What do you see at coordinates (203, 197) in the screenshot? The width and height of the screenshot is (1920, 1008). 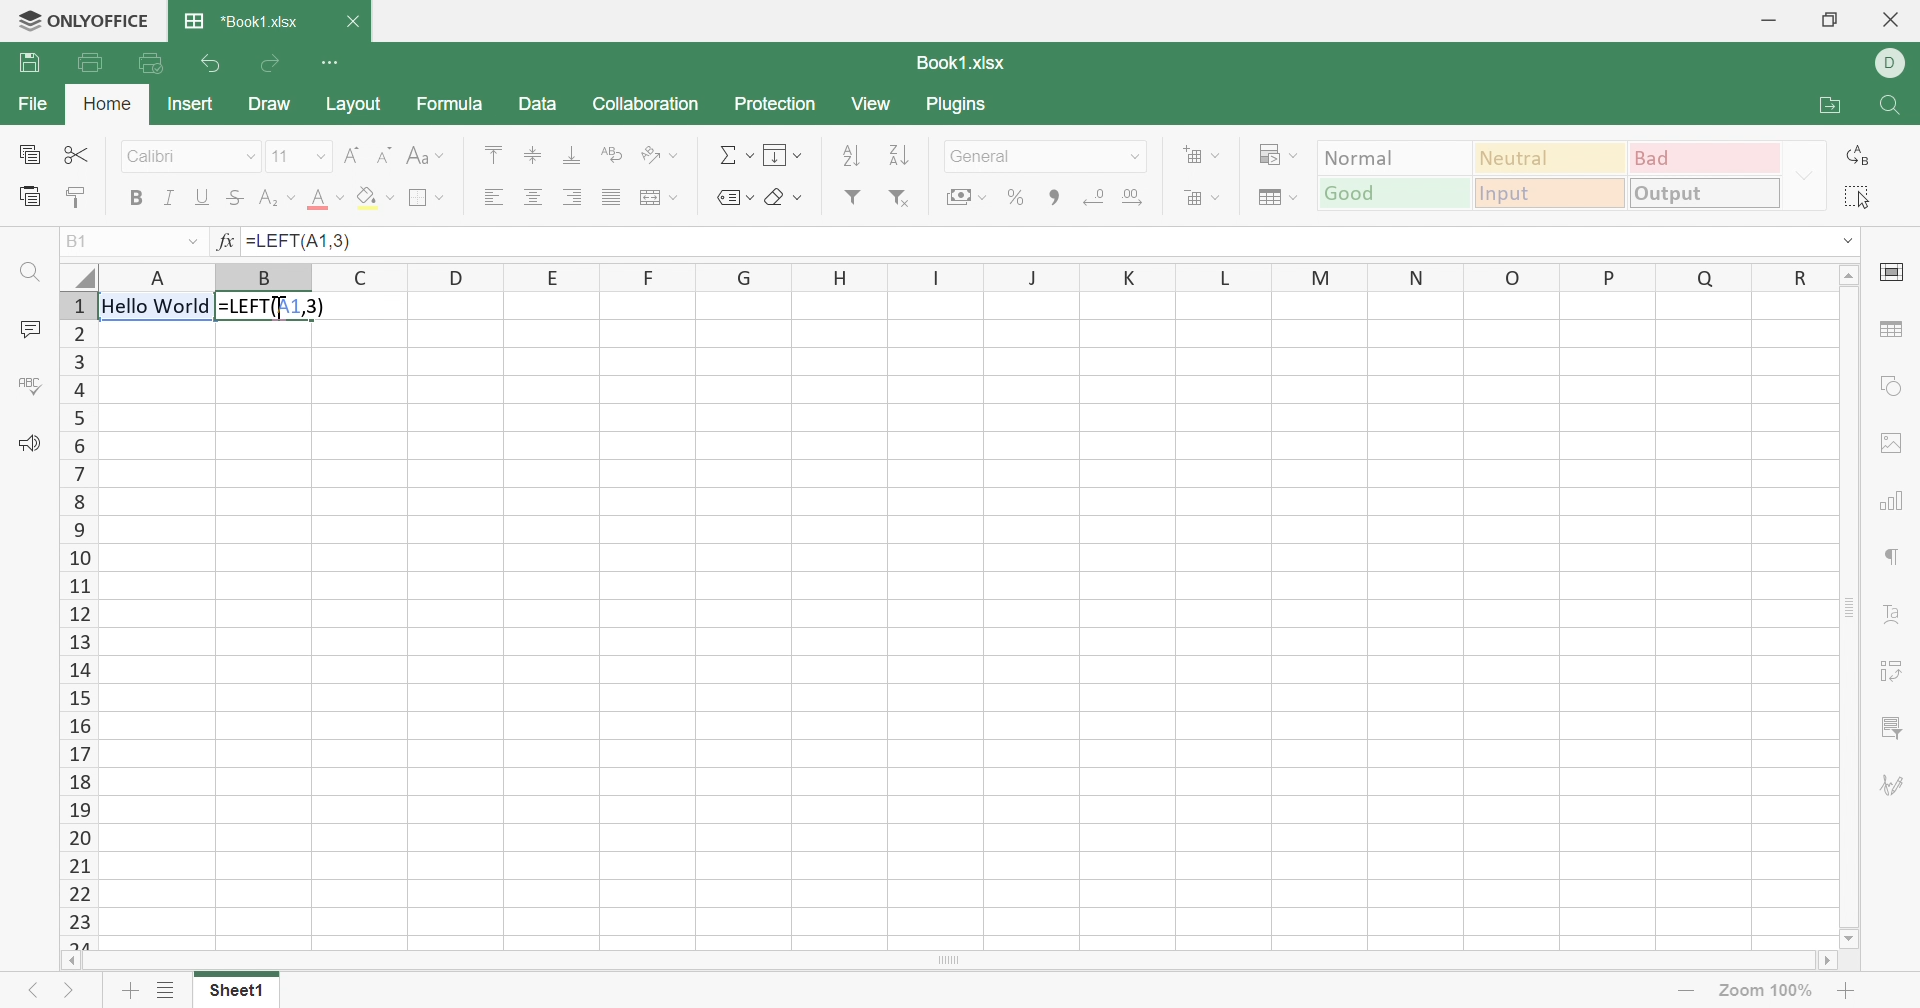 I see `Underline` at bounding box center [203, 197].